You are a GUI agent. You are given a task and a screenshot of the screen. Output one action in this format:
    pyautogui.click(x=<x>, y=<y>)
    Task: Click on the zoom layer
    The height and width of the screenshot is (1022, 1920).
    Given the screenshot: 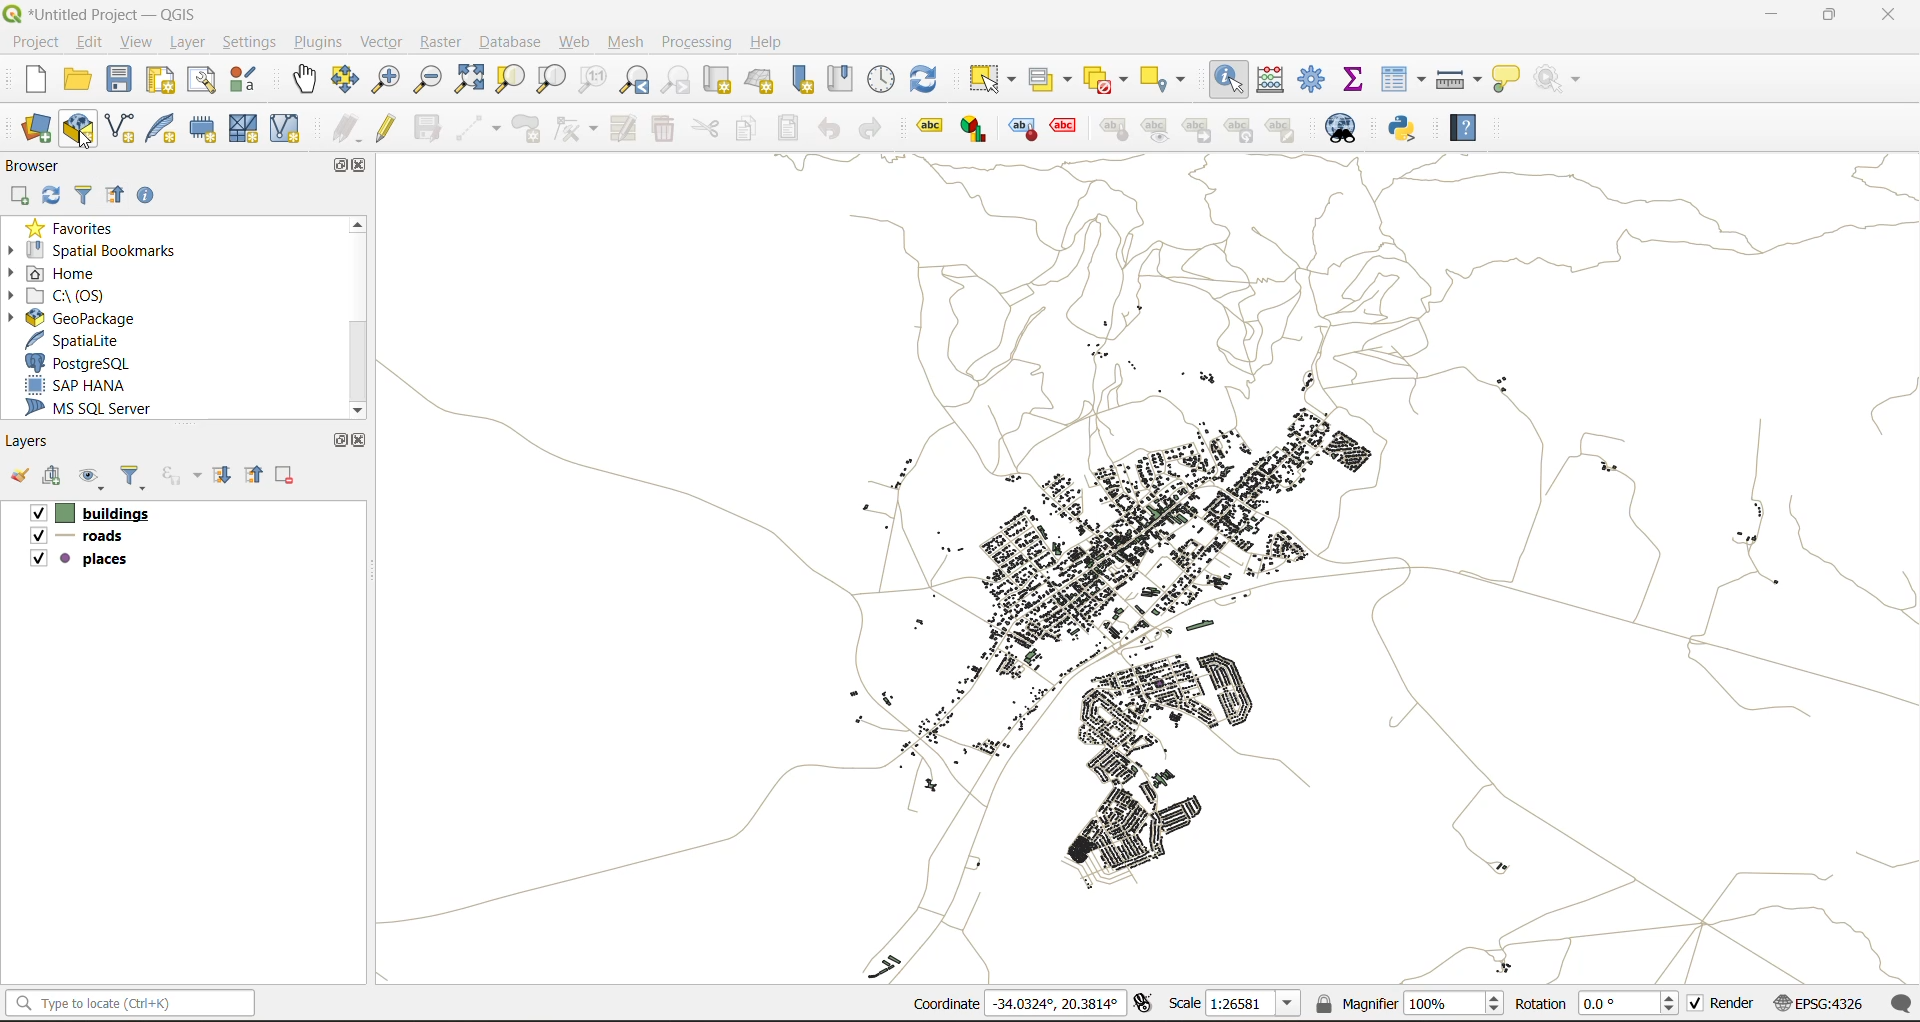 What is the action you would take?
    pyautogui.click(x=551, y=80)
    